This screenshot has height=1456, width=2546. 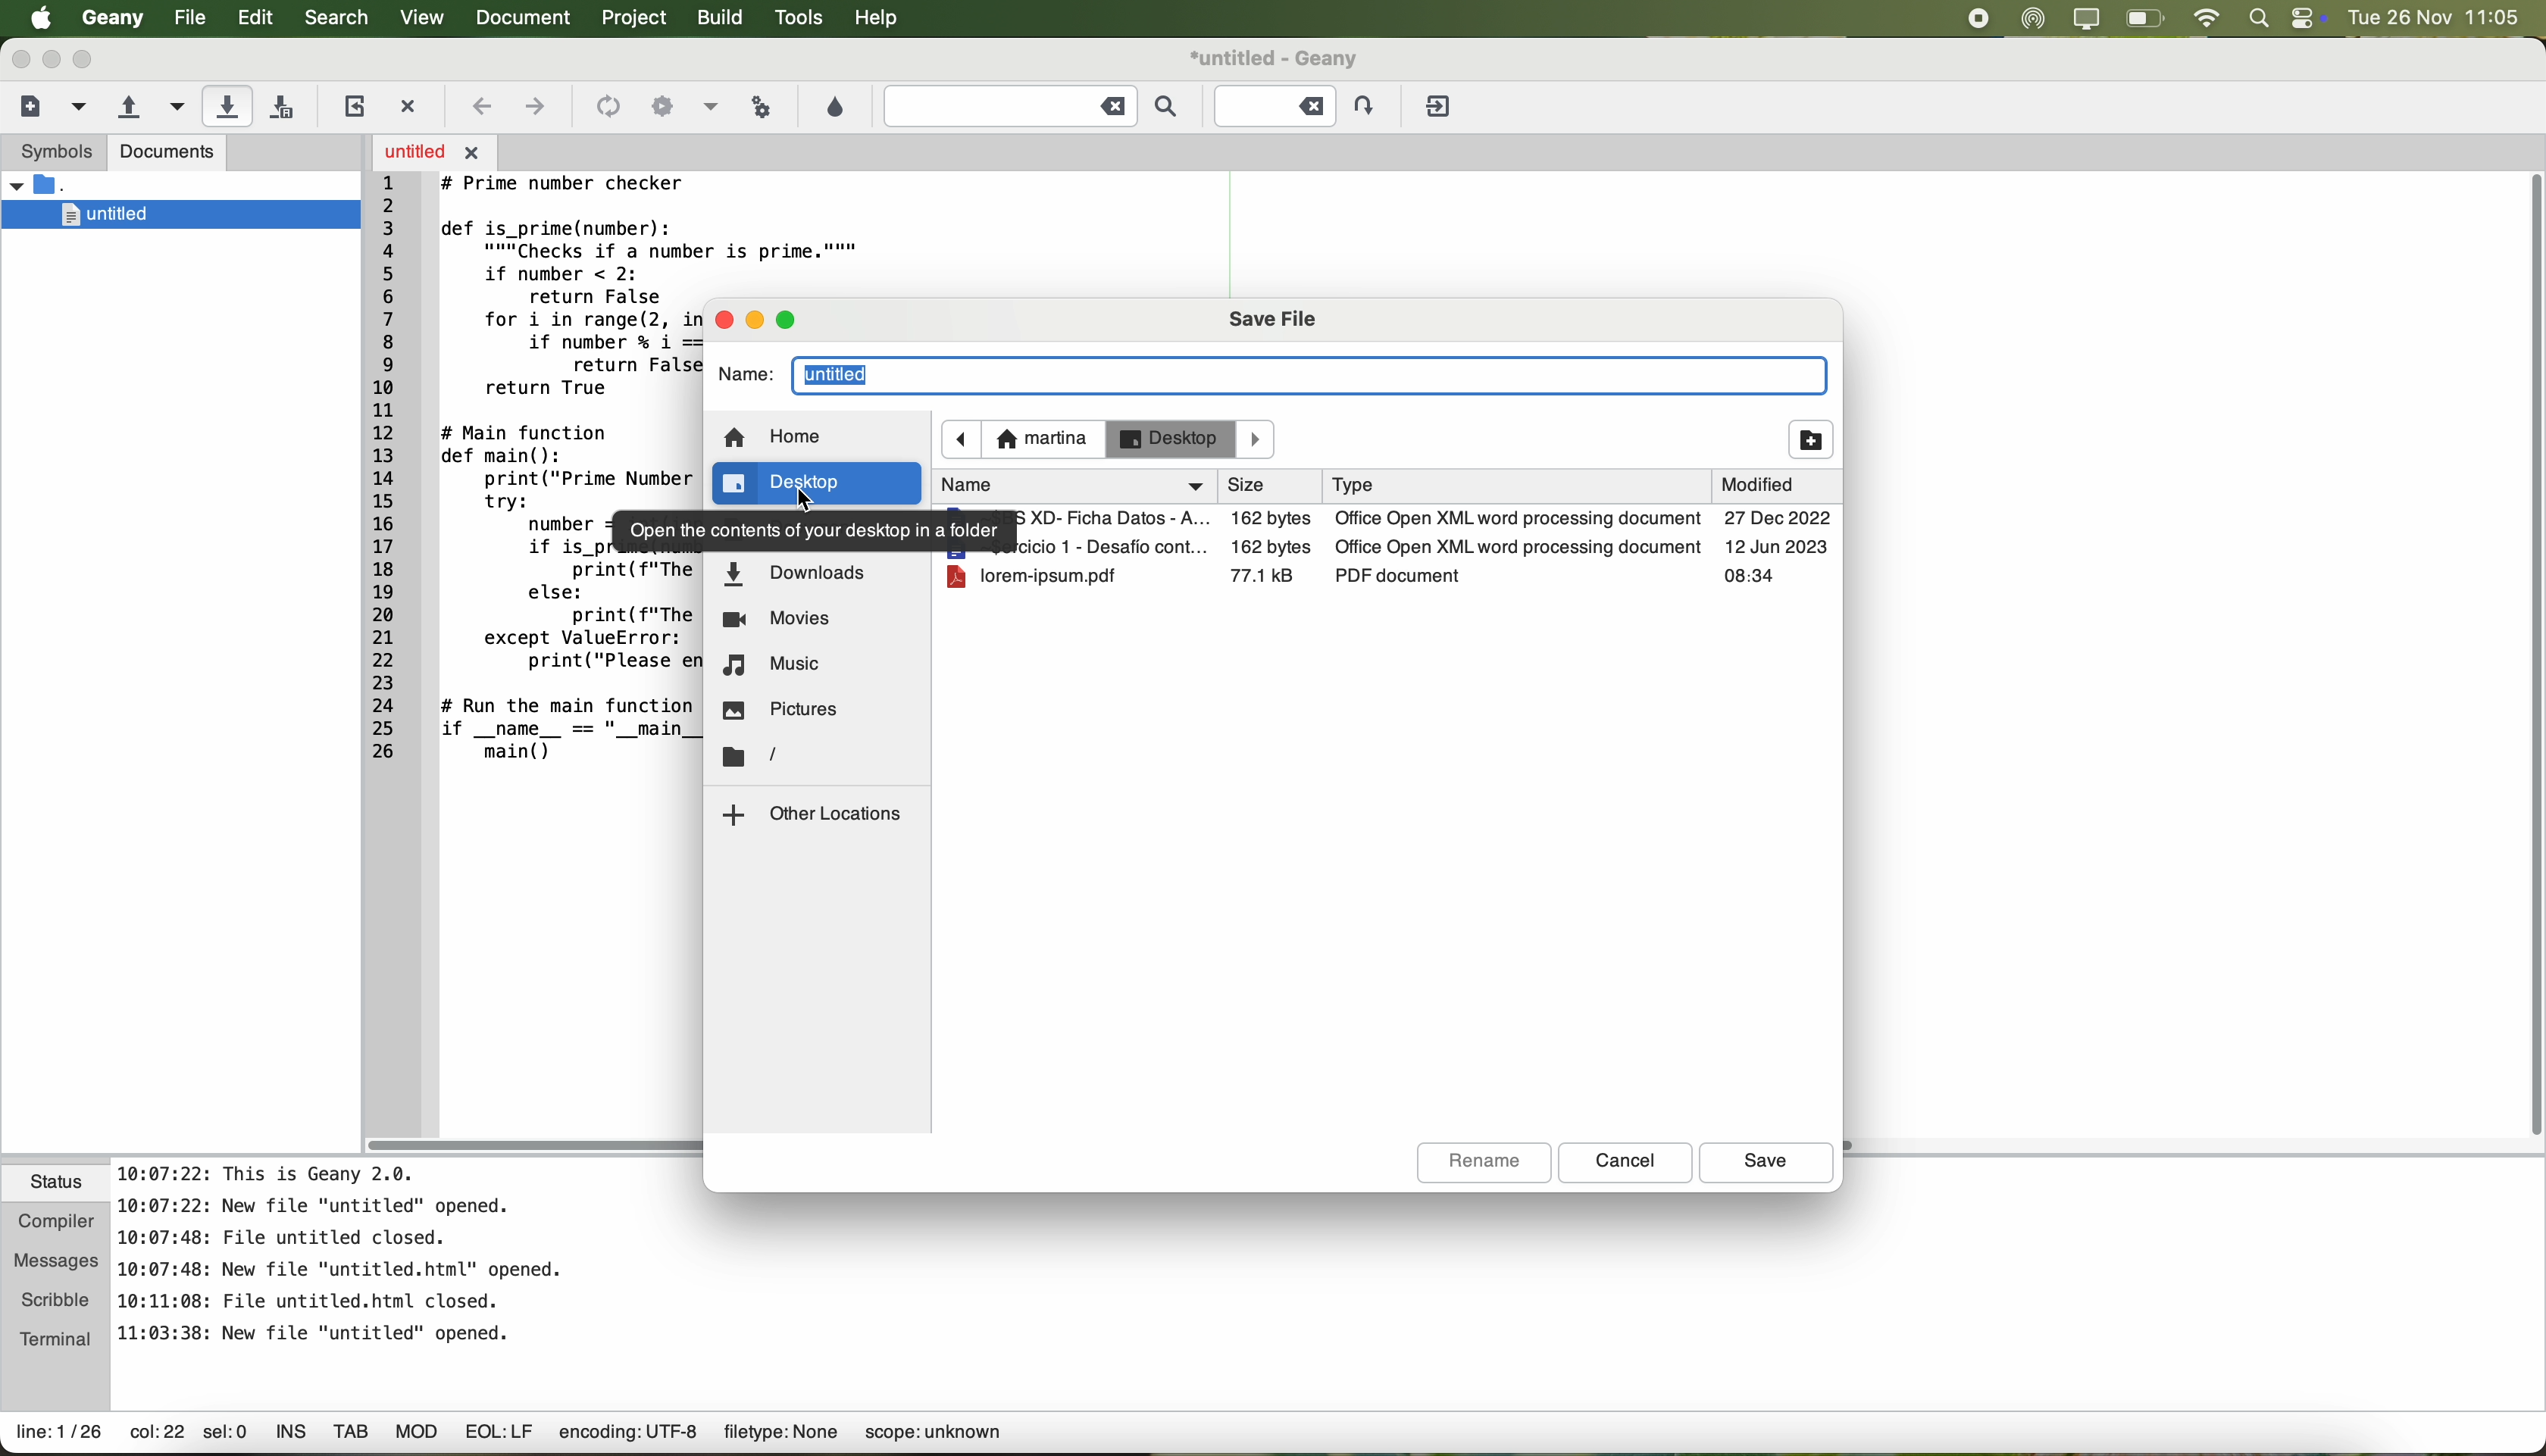 I want to click on Jump to the entered line number, so click(x=1297, y=104).